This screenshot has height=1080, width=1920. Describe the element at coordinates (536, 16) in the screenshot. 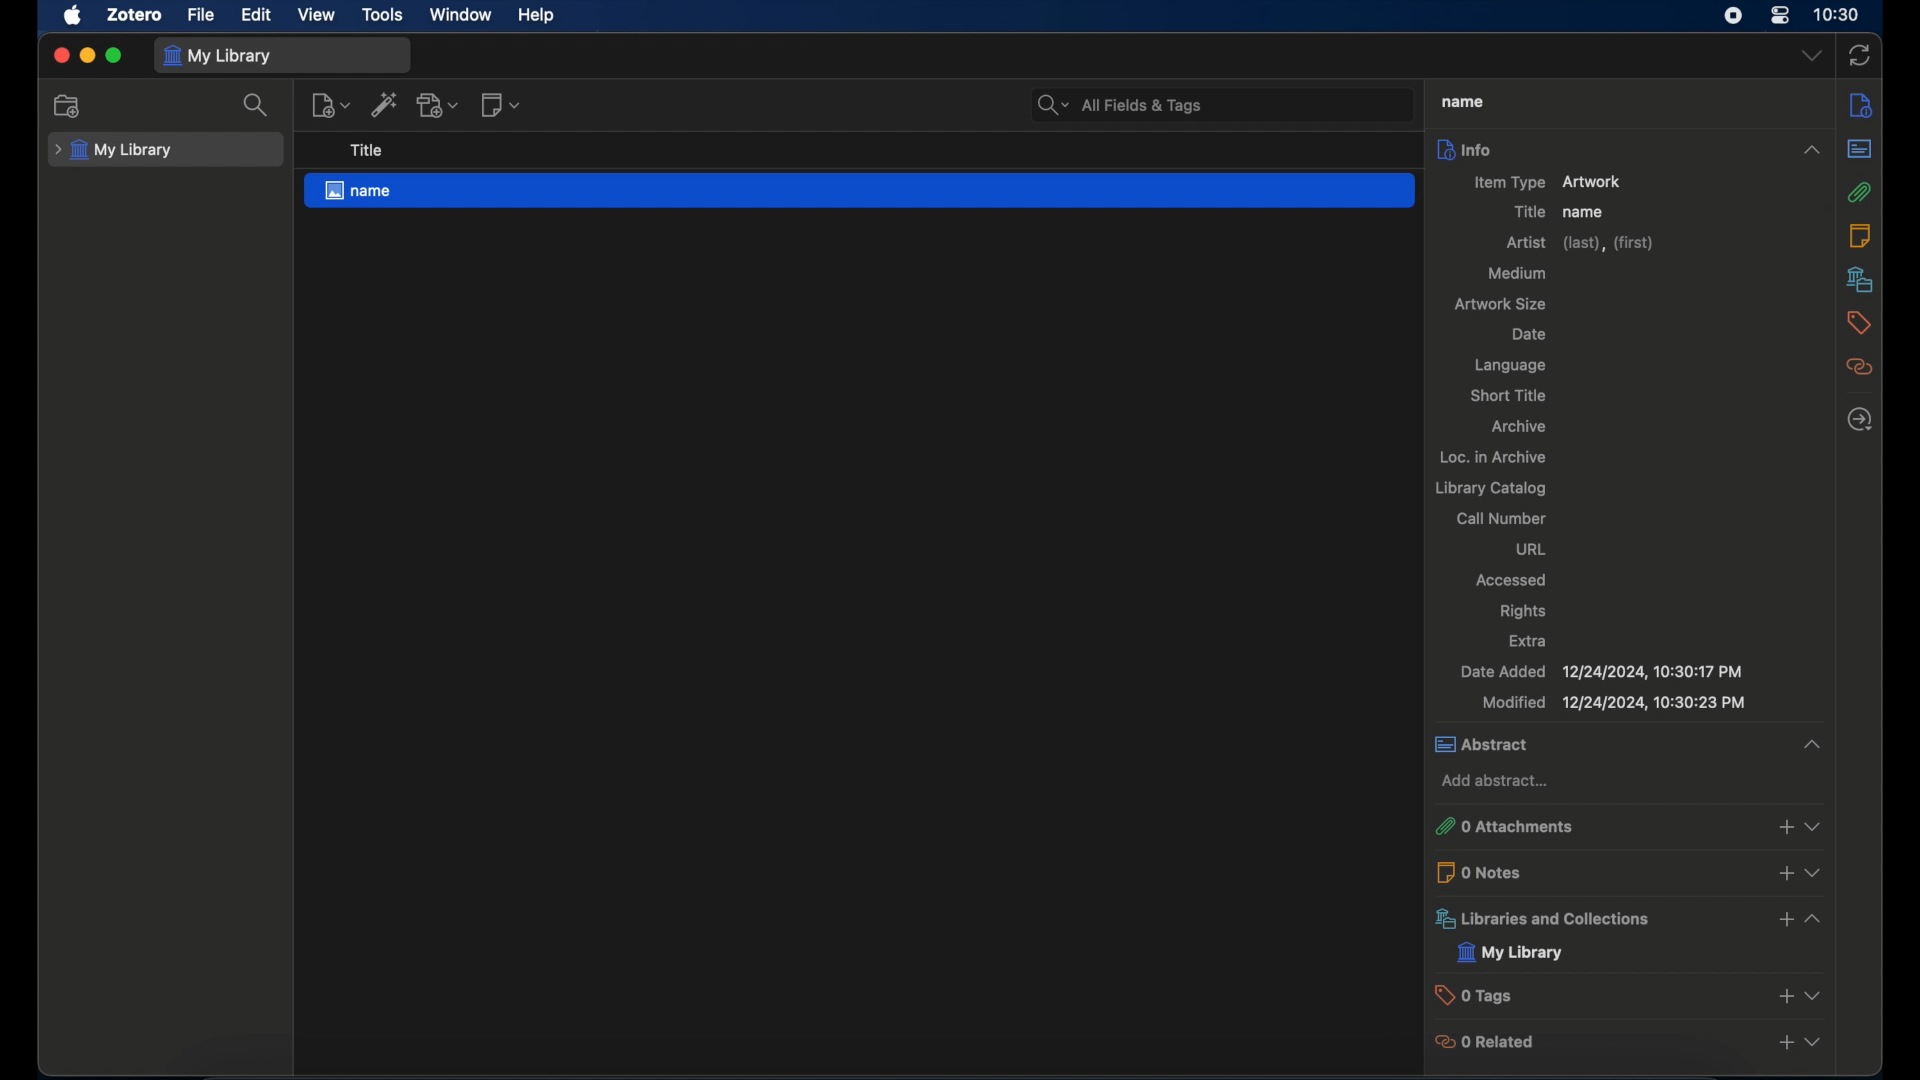

I see `help` at that location.